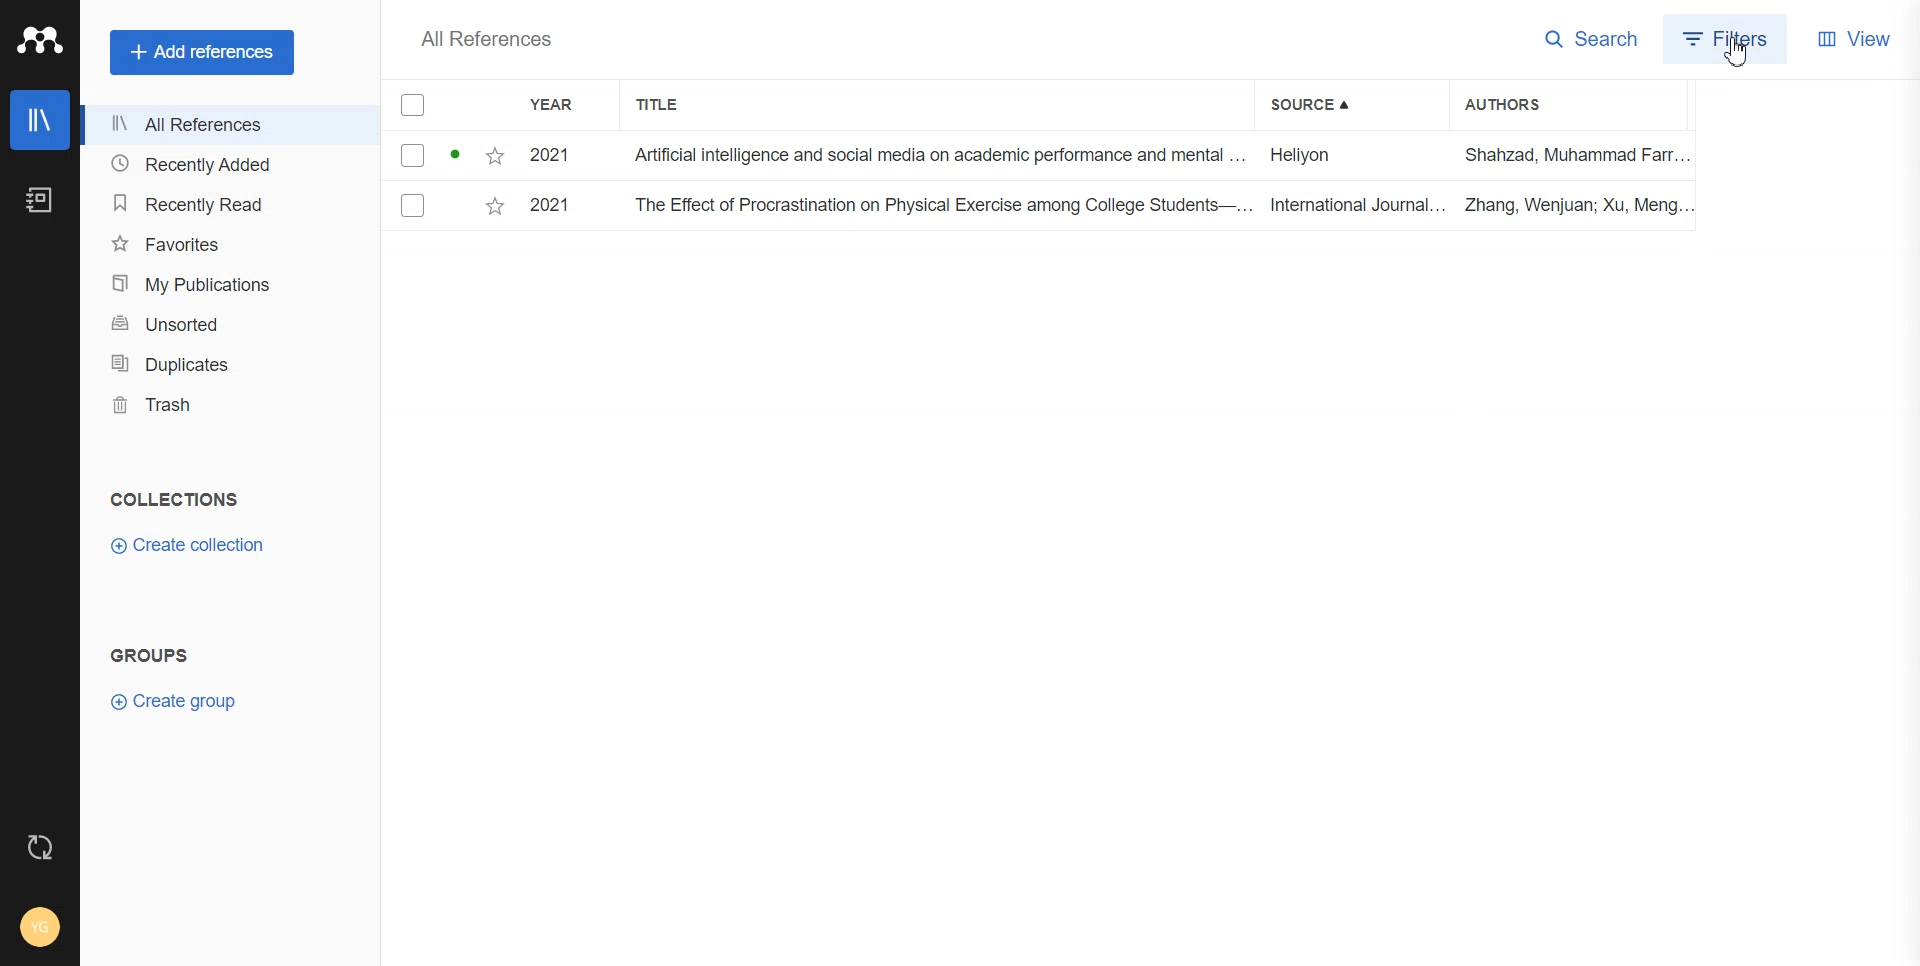  I want to click on Text, so click(150, 656).